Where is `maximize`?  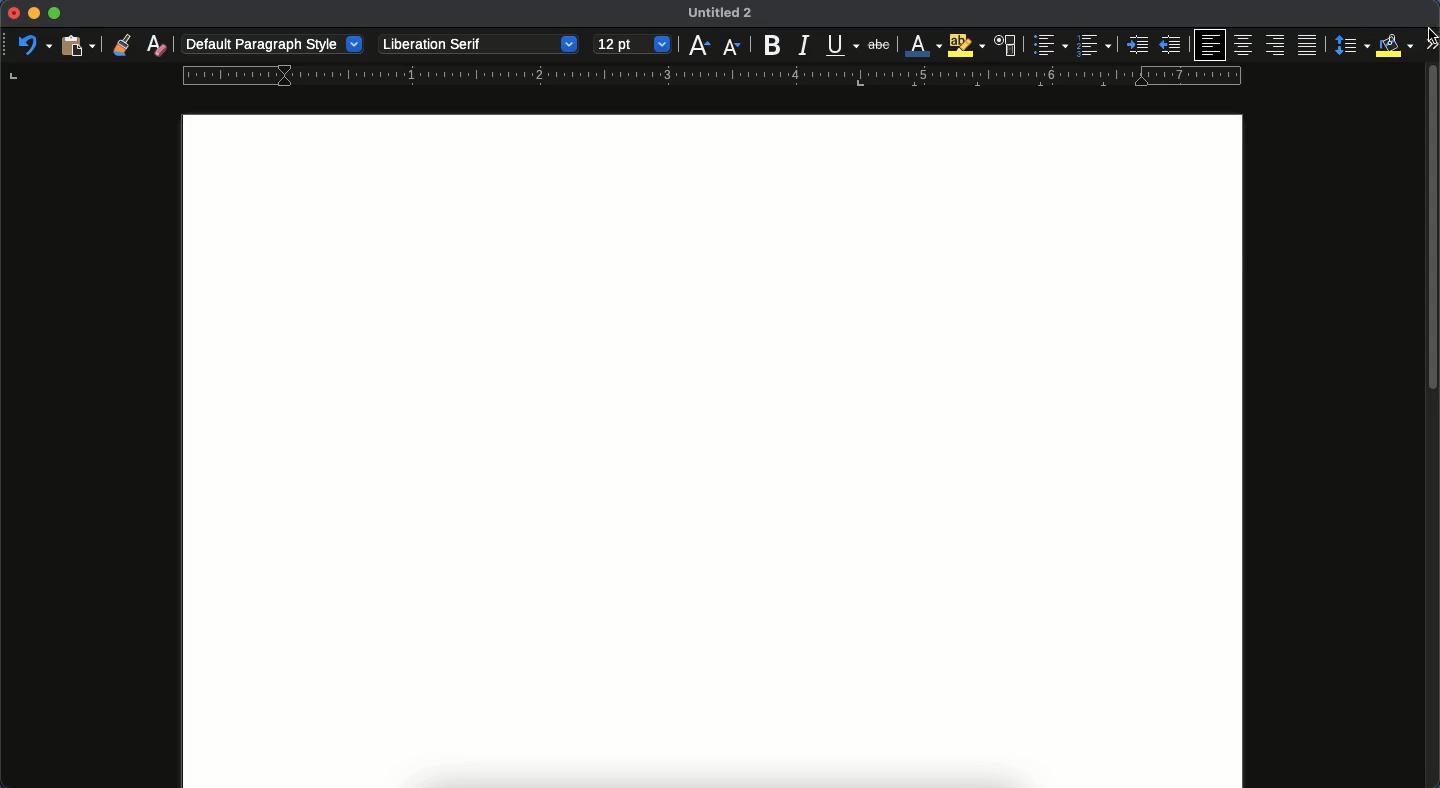 maximize is located at coordinates (54, 14).